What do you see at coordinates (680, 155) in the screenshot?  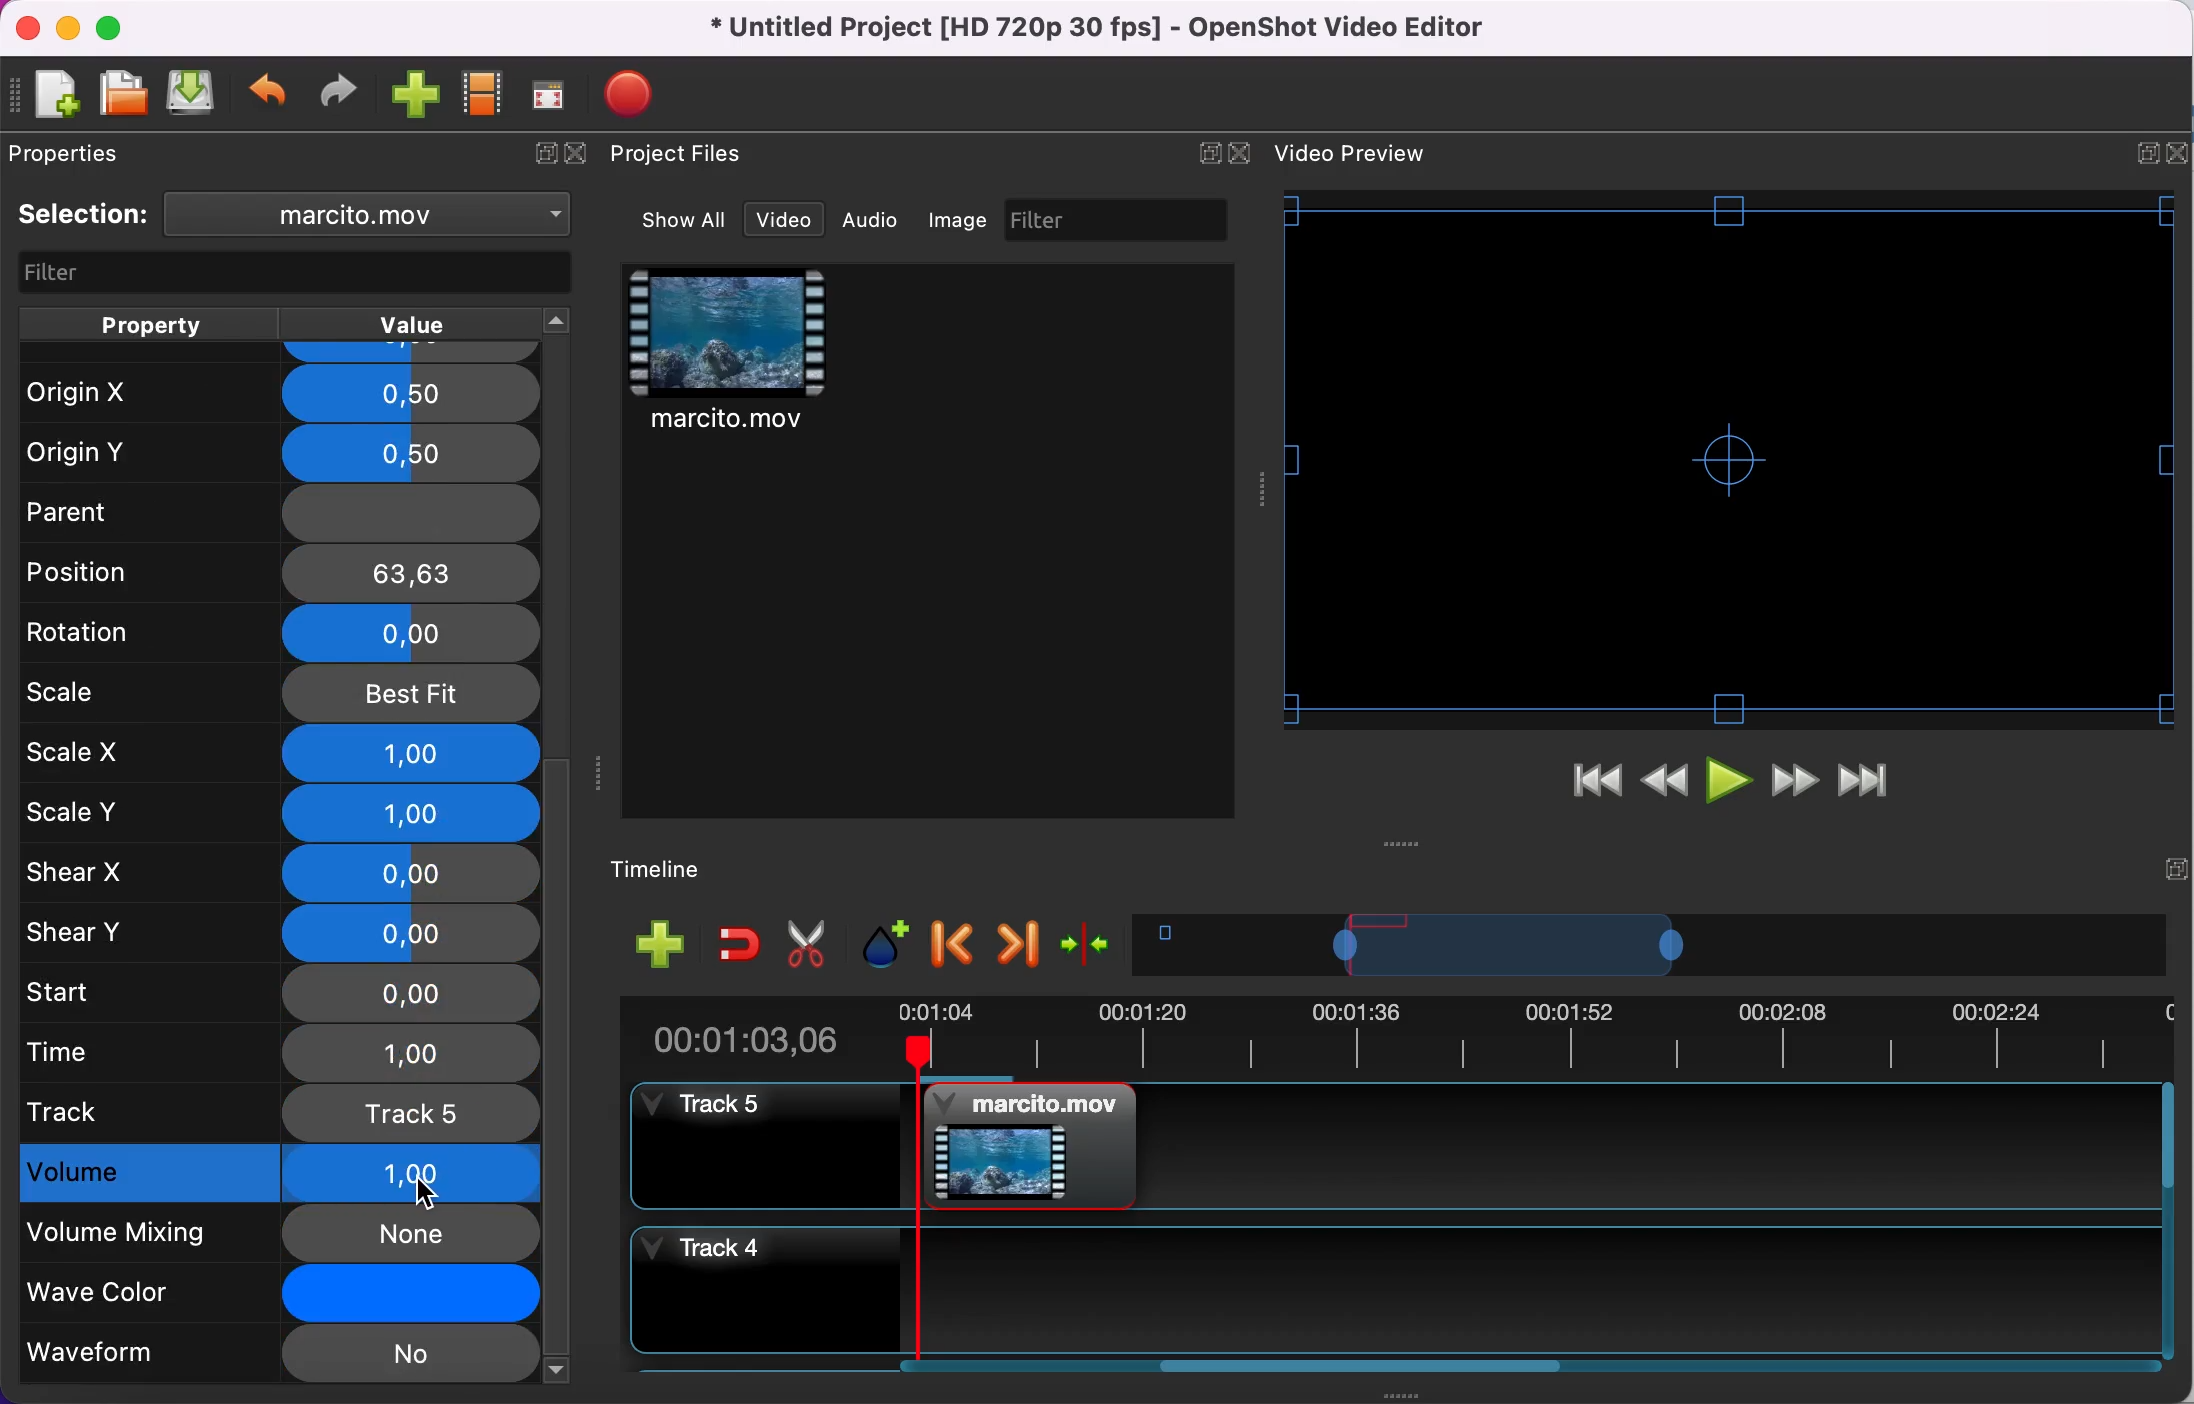 I see `project files` at bounding box center [680, 155].